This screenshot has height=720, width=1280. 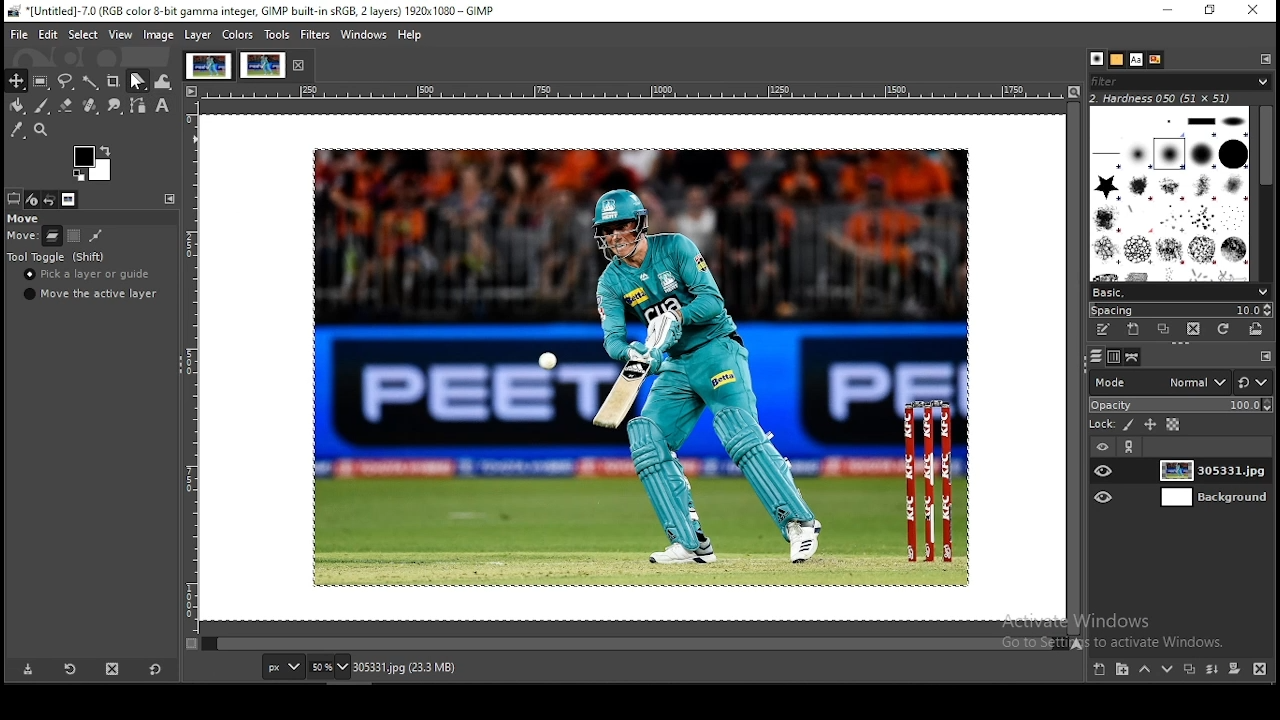 I want to click on color picker tool, so click(x=19, y=130).